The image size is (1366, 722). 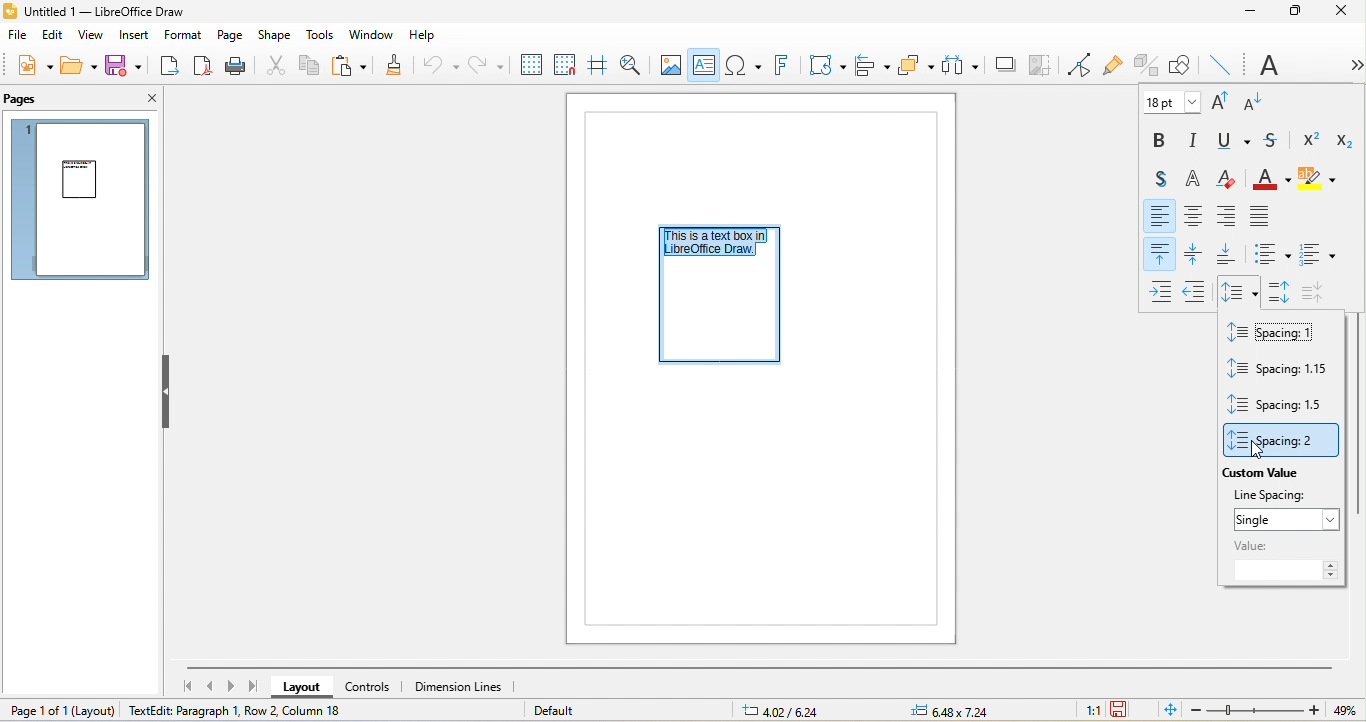 What do you see at coordinates (1156, 176) in the screenshot?
I see `toggle shadow` at bounding box center [1156, 176].